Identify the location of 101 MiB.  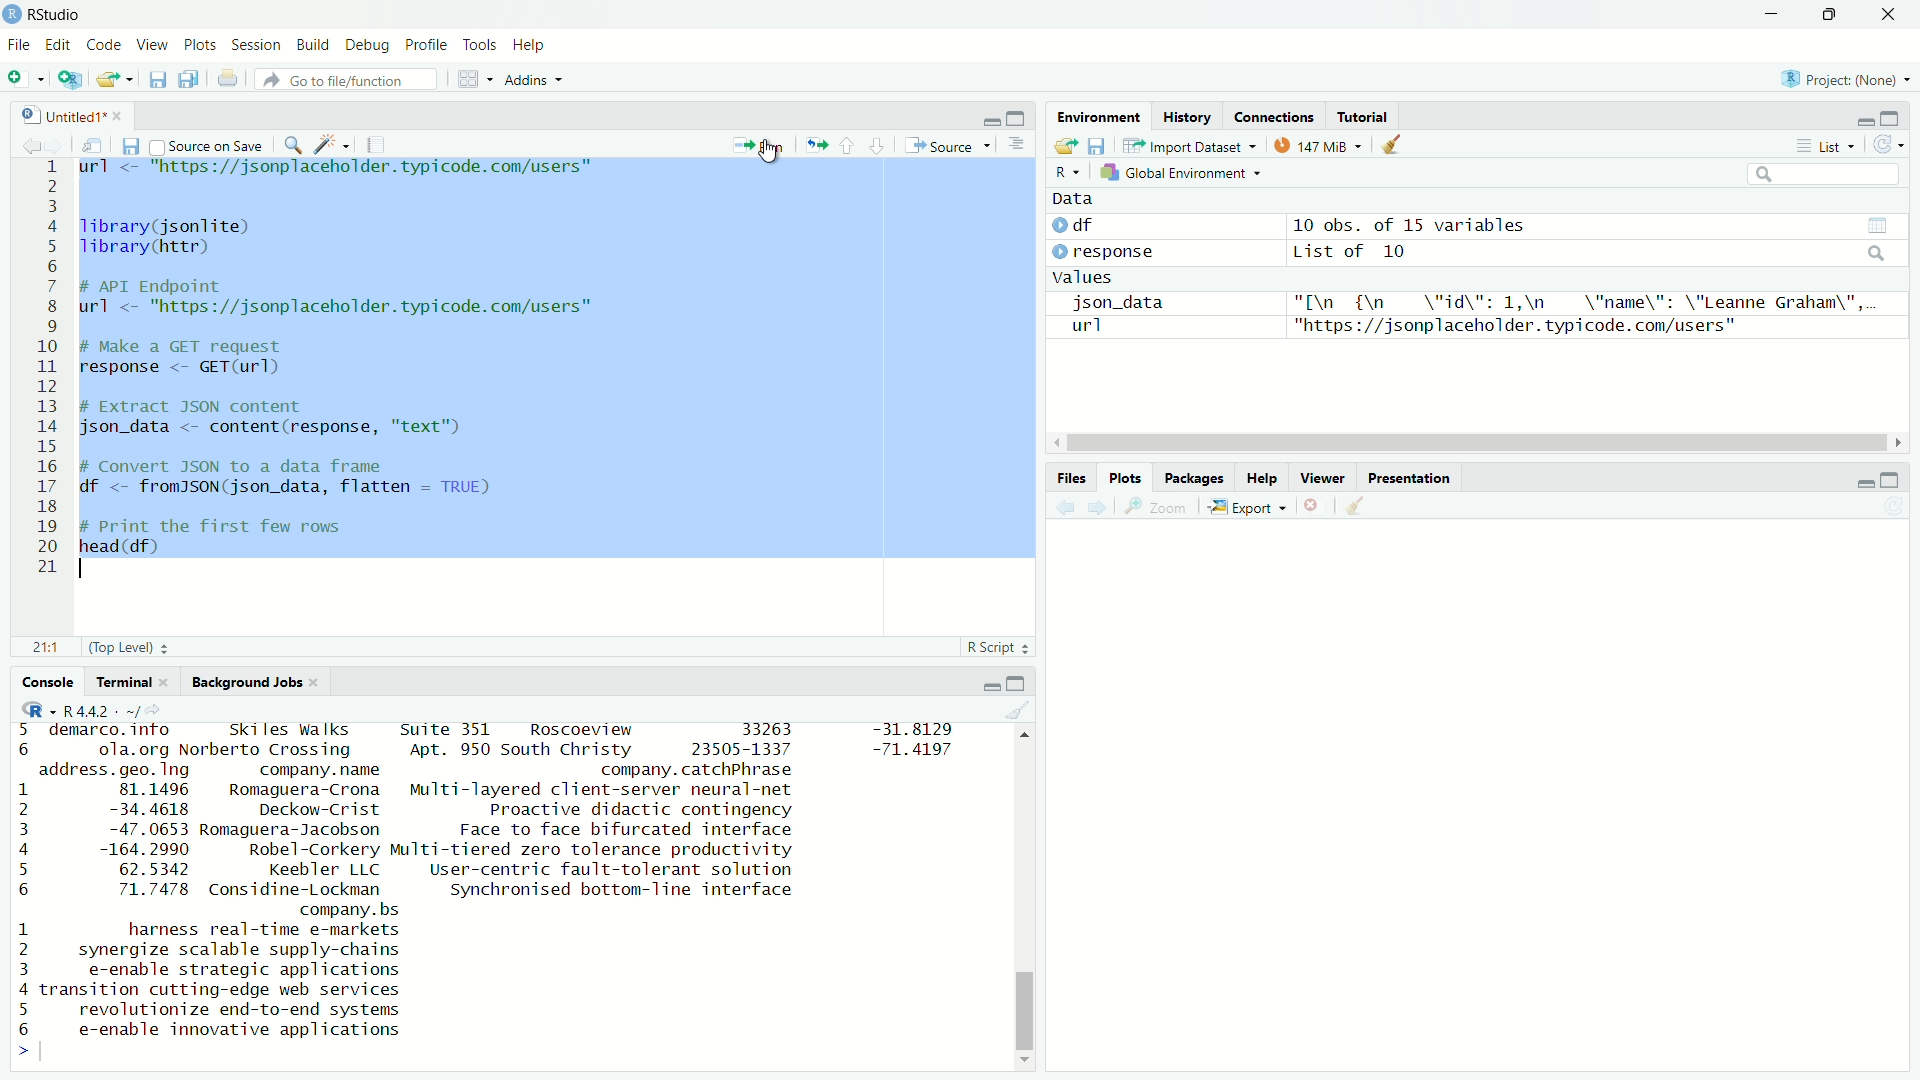
(1320, 147).